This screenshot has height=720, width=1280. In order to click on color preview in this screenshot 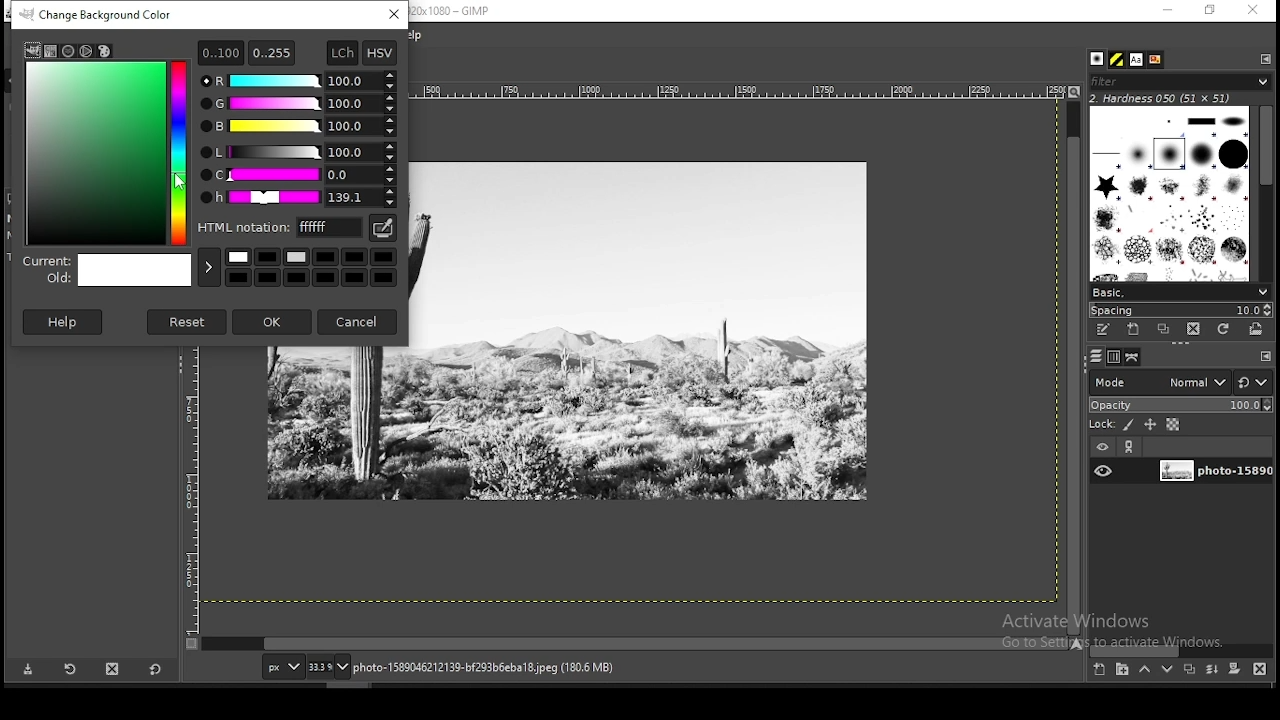, I will do `click(108, 272)`.